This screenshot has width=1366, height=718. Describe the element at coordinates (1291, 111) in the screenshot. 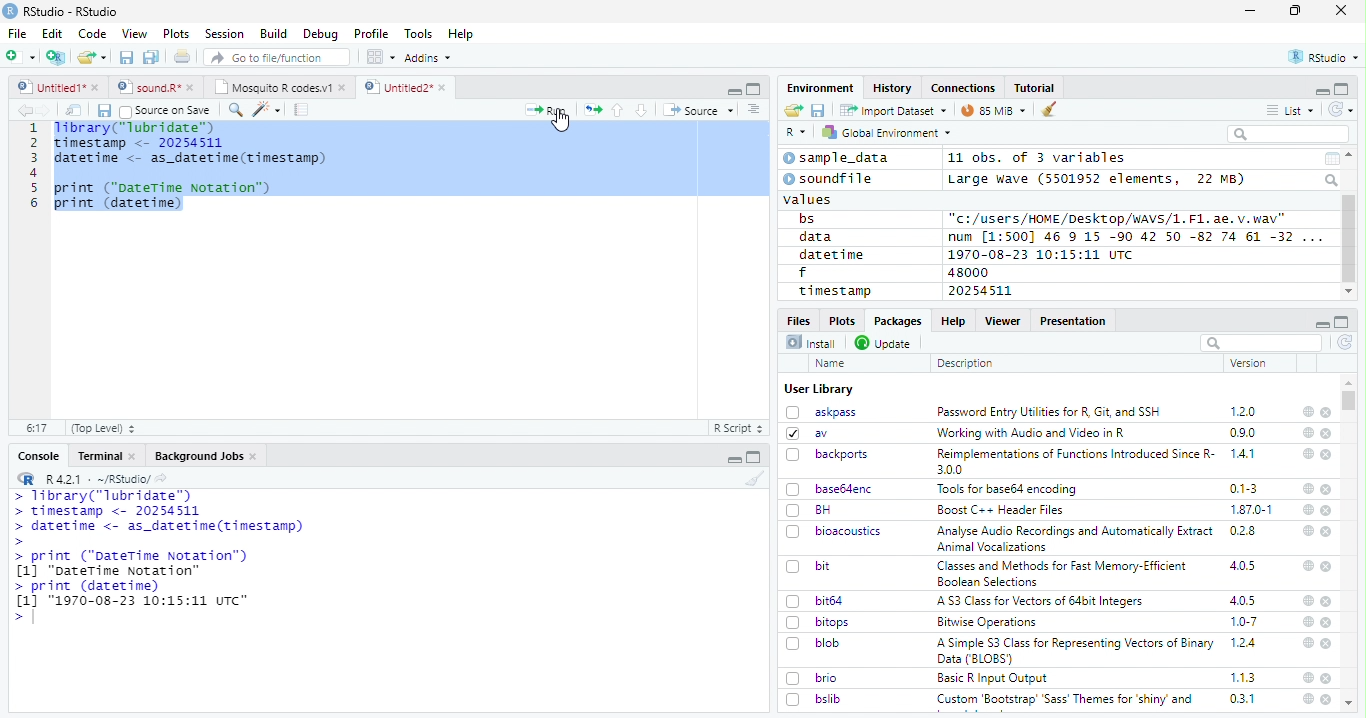

I see `List` at that location.